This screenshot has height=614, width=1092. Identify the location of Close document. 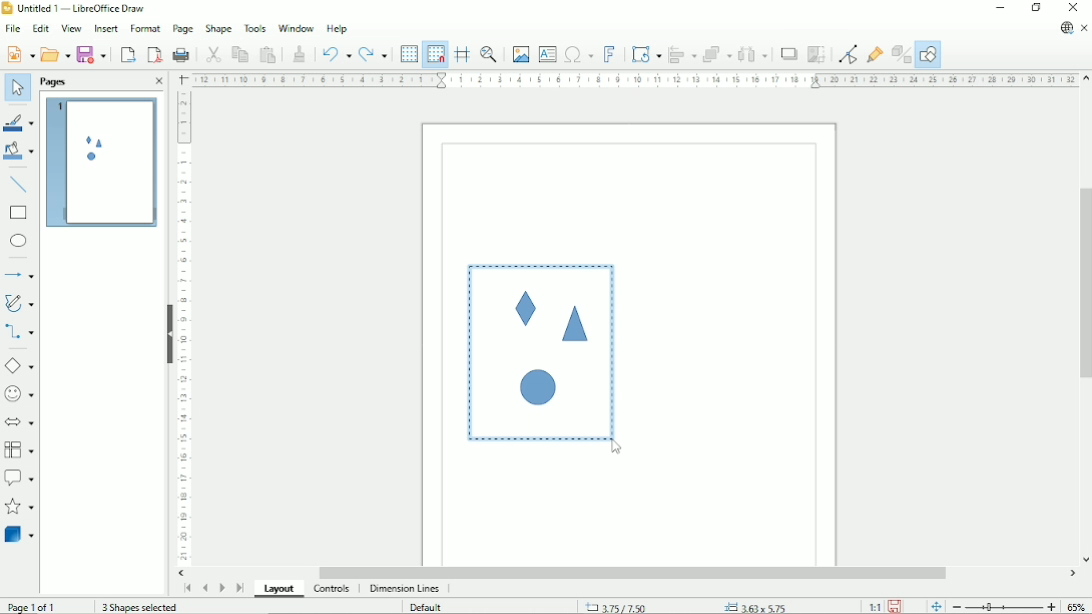
(1084, 28).